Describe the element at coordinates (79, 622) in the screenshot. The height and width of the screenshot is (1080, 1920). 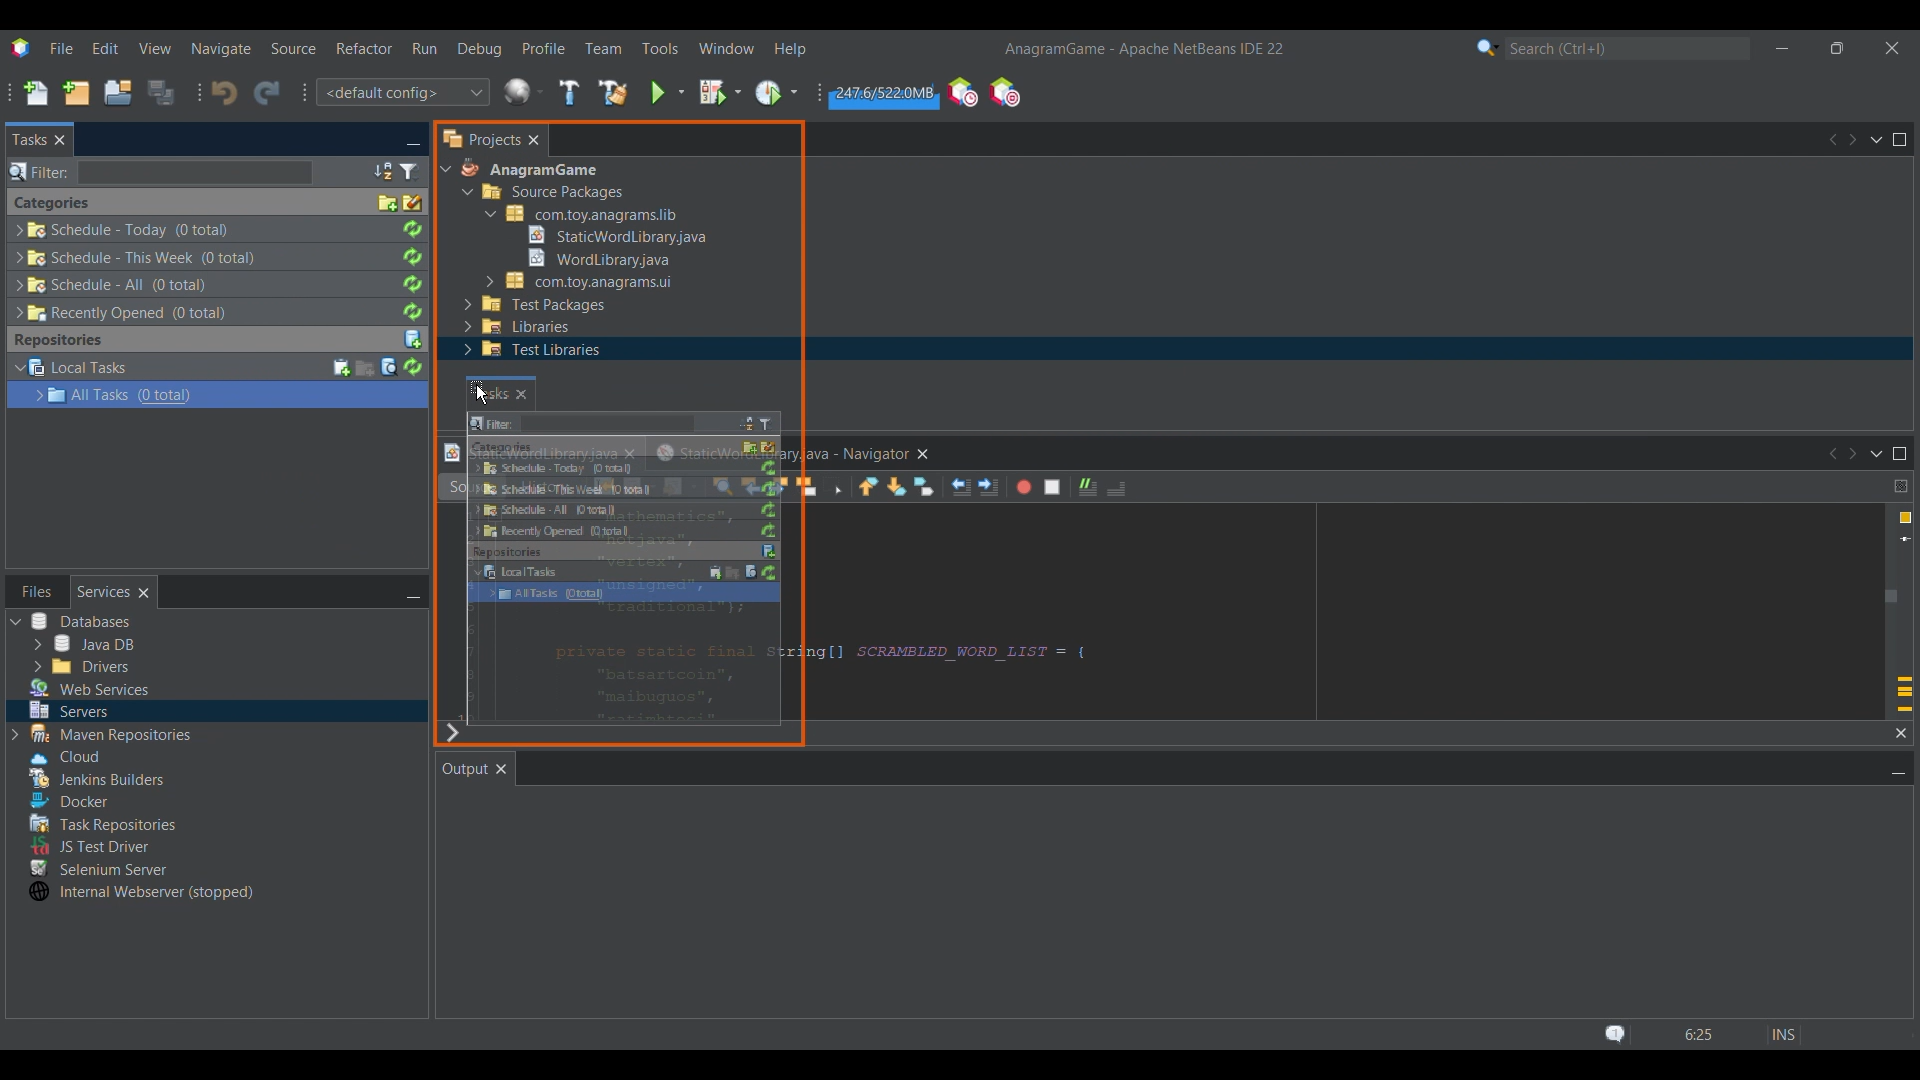
I see `` at that location.